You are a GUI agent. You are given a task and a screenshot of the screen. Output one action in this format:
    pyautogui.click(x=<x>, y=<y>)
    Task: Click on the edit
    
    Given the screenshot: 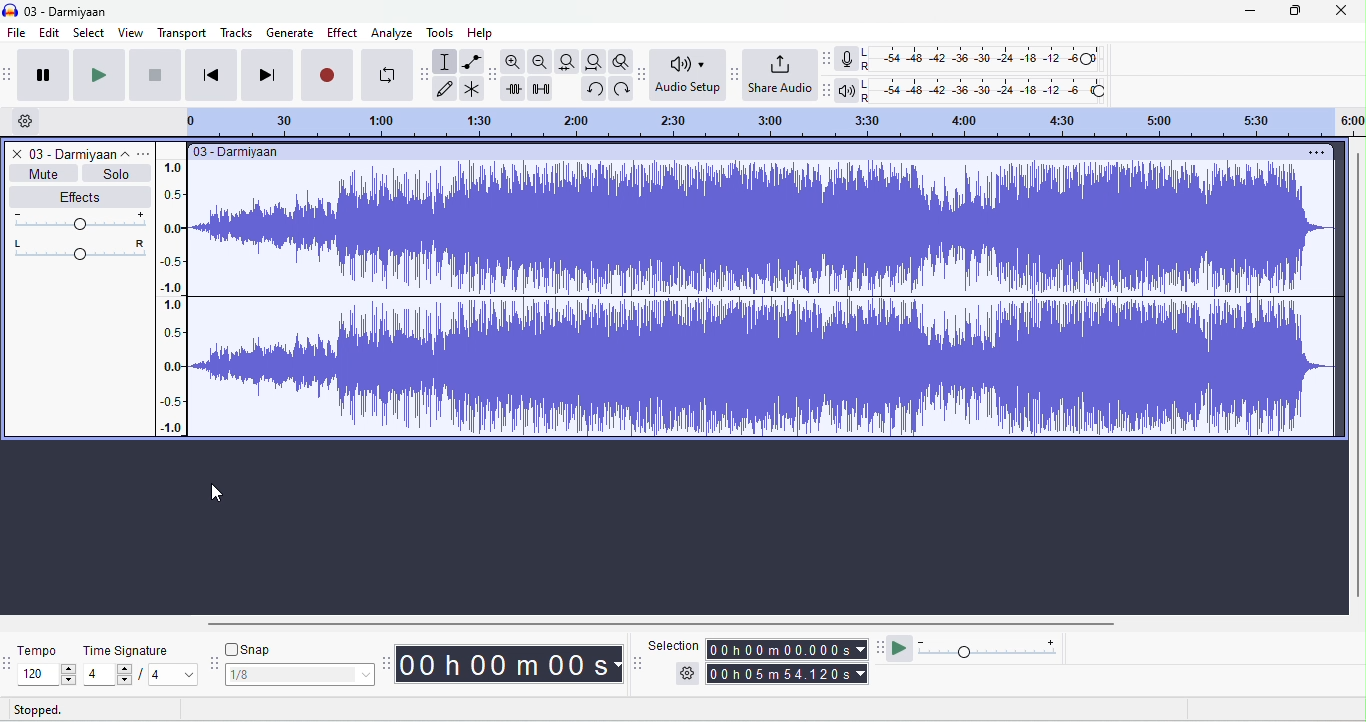 What is the action you would take?
    pyautogui.click(x=50, y=32)
    